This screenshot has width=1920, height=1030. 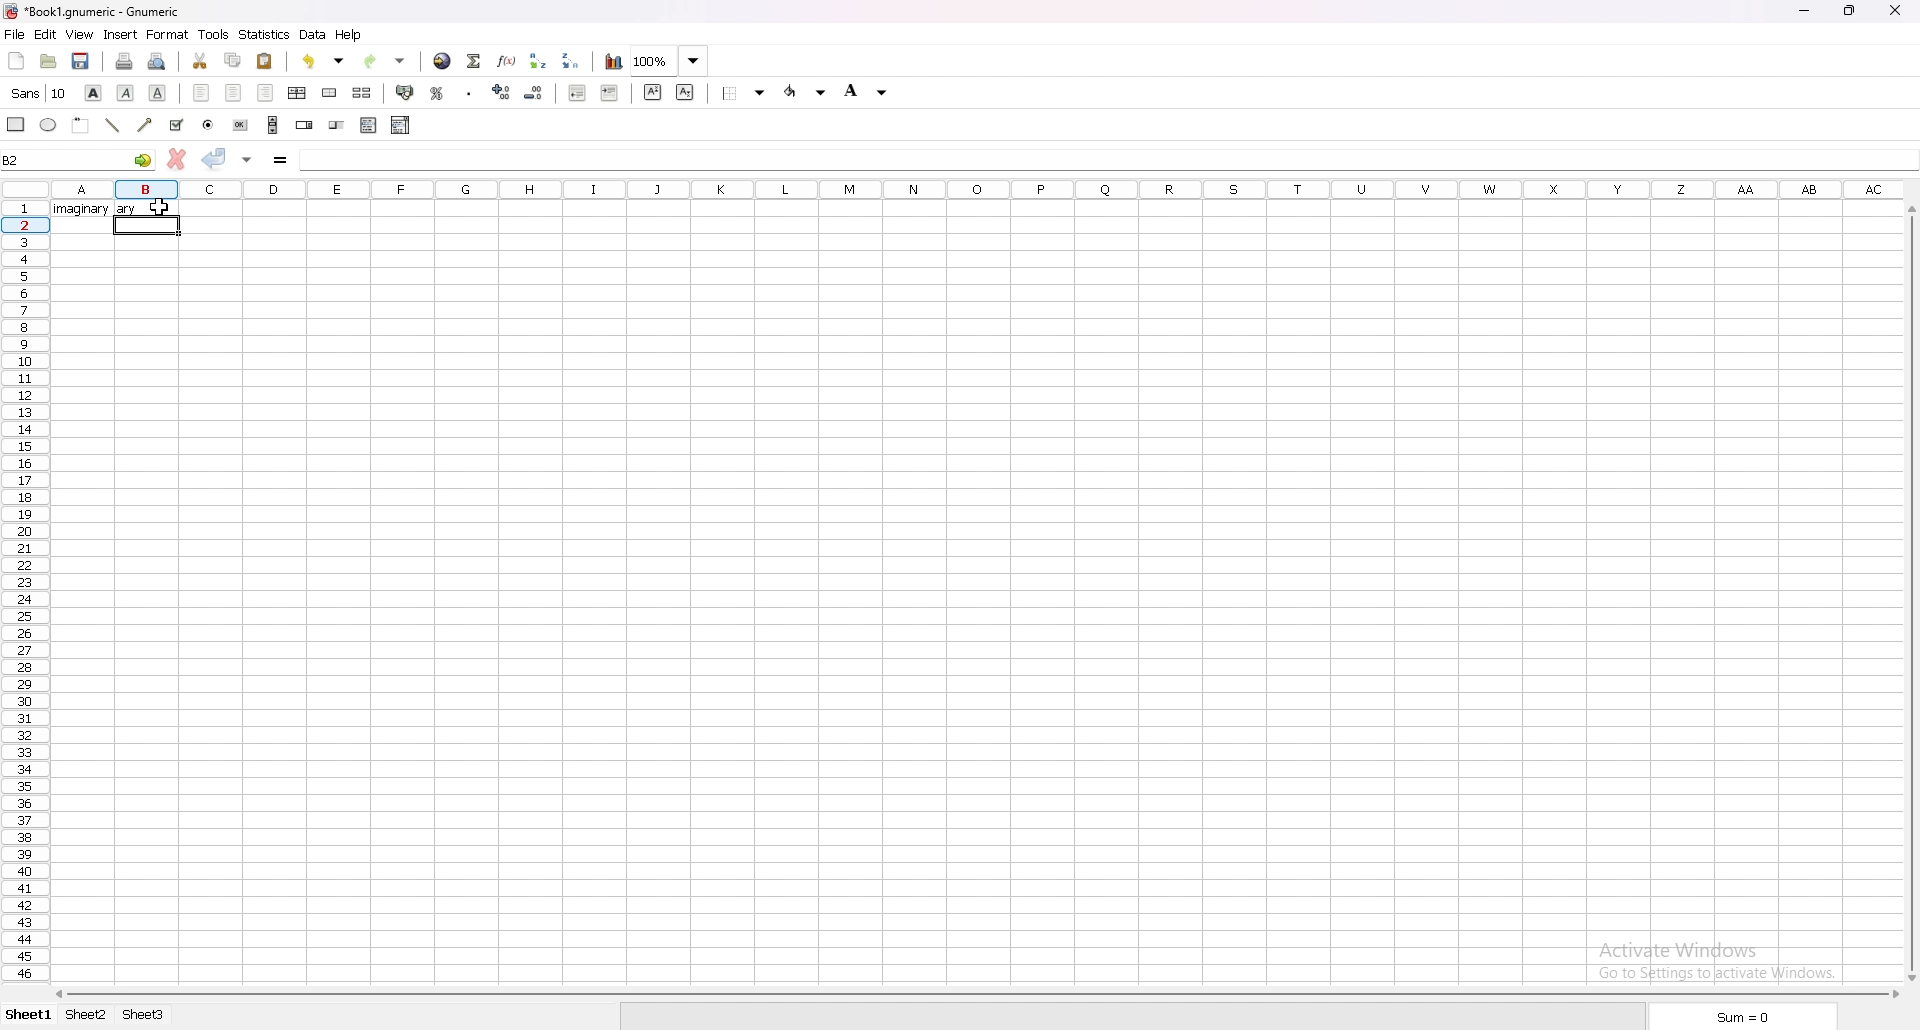 What do you see at coordinates (93, 93) in the screenshot?
I see `bold` at bounding box center [93, 93].